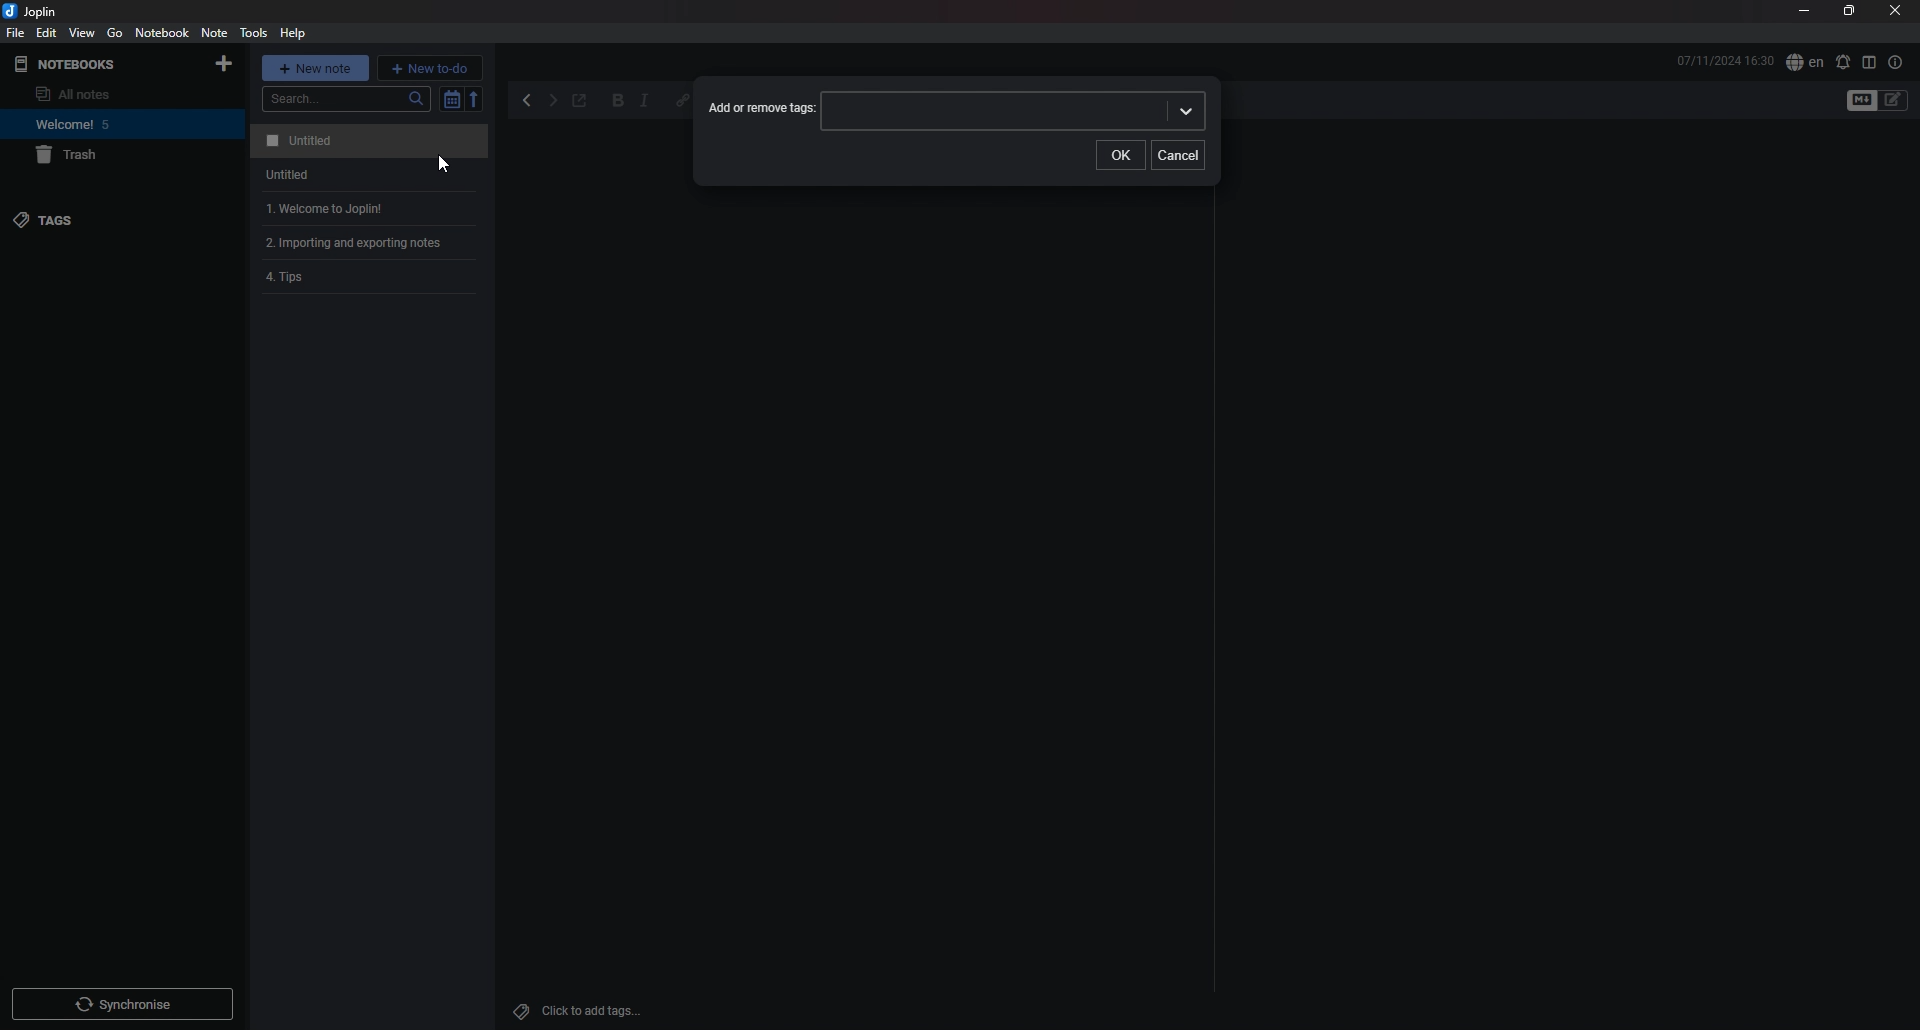 This screenshot has width=1920, height=1030. I want to click on hyperlink, so click(678, 101).